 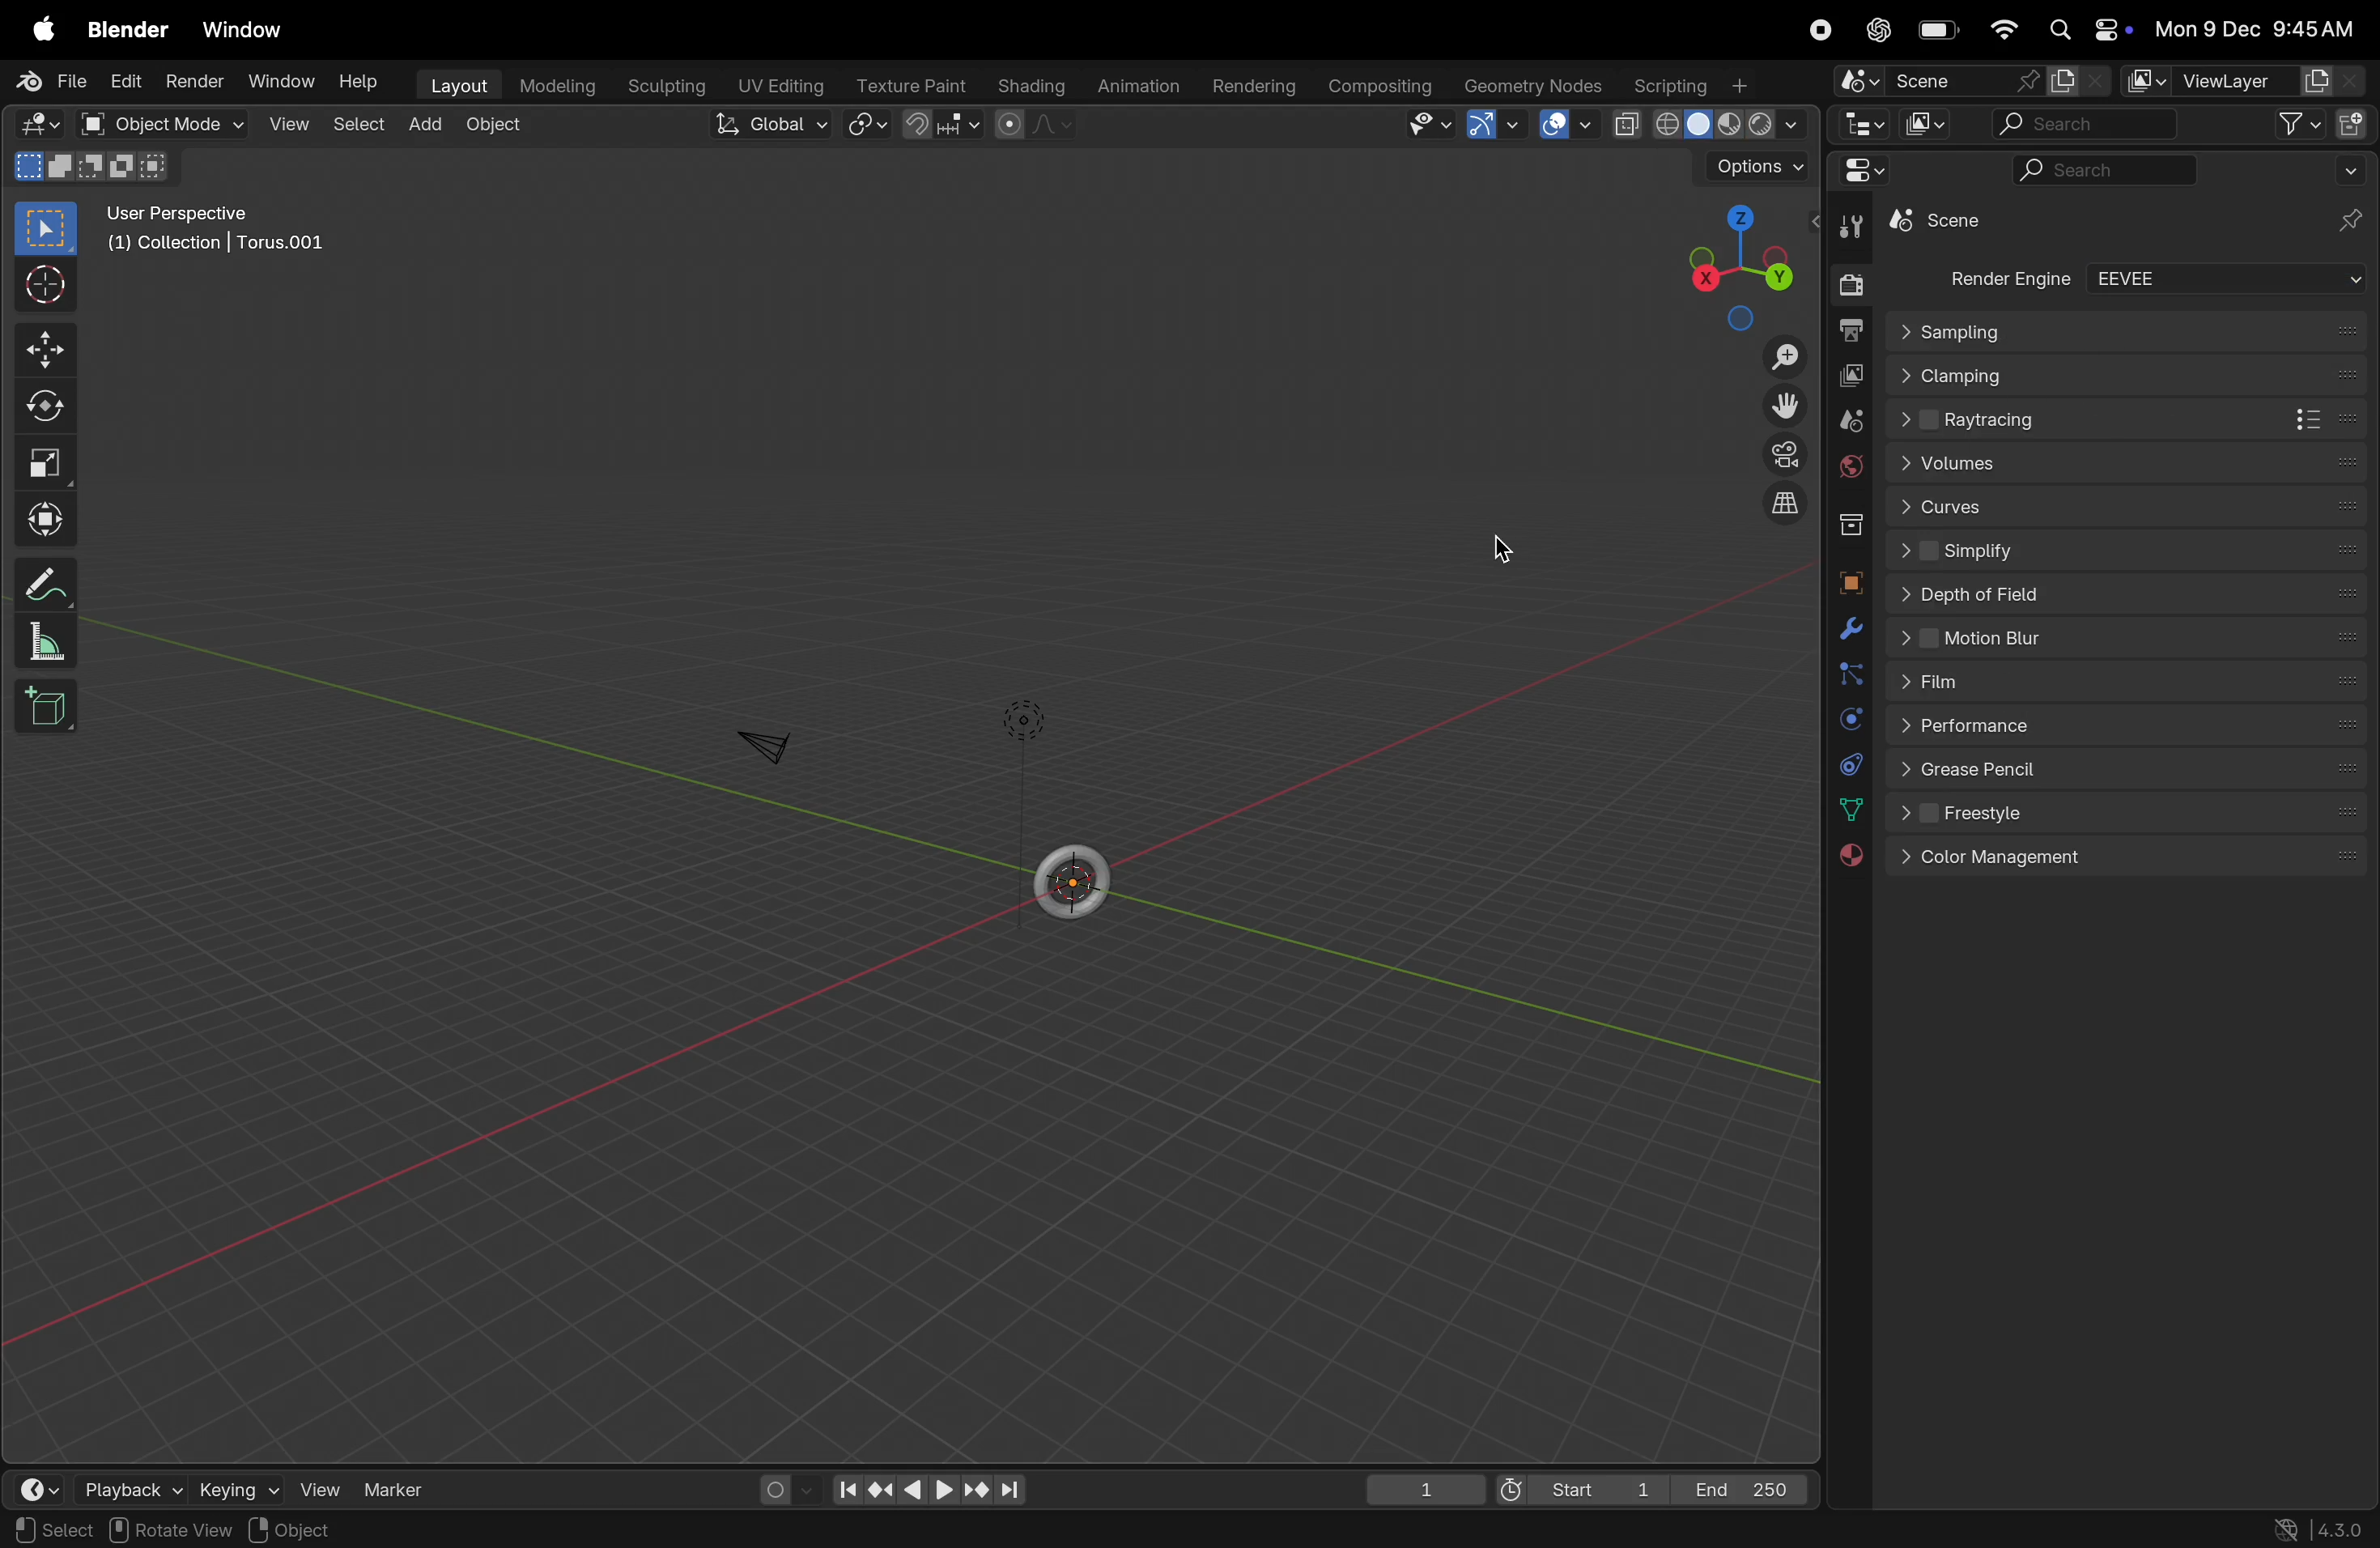 I want to click on date and time, so click(x=2264, y=28).